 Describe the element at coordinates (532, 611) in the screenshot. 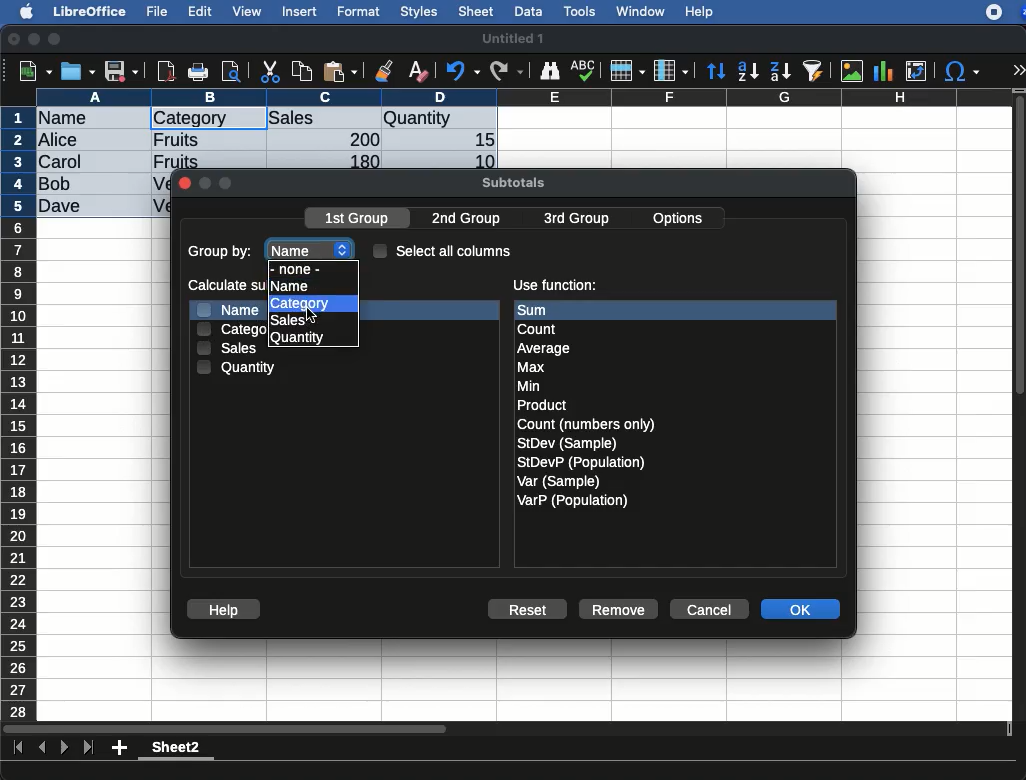

I see `reset` at that location.